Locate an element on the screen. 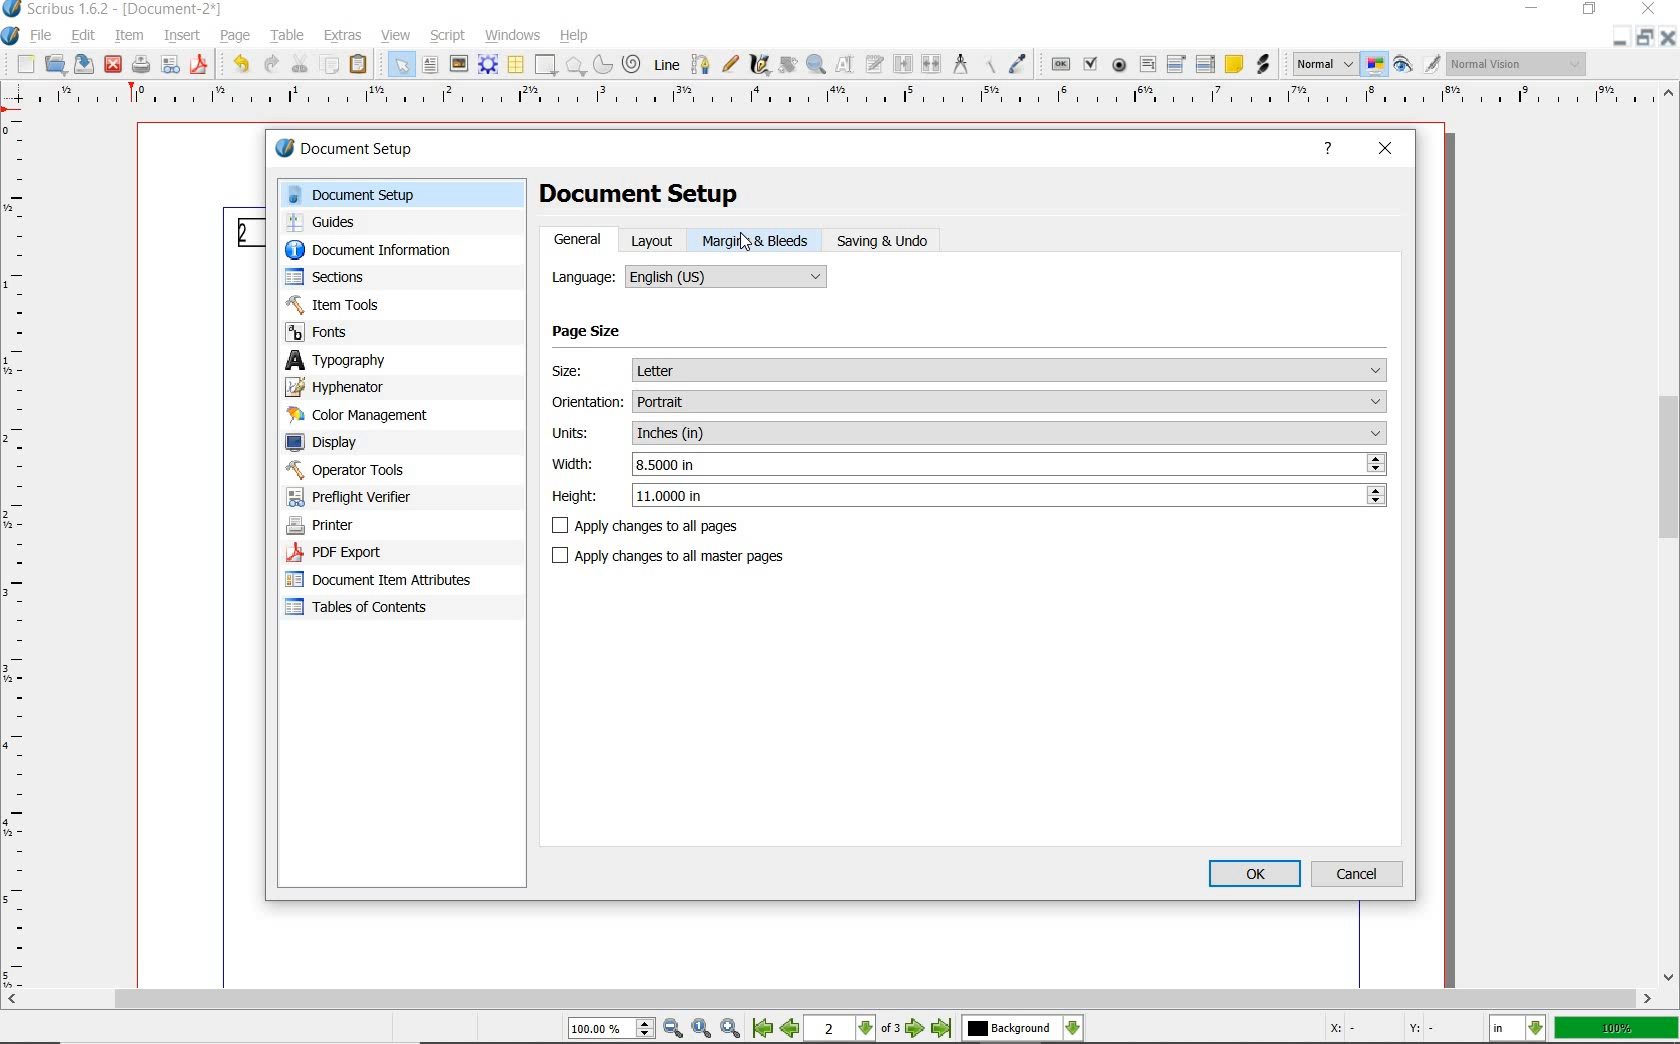  unlink text frames is located at coordinates (931, 64).